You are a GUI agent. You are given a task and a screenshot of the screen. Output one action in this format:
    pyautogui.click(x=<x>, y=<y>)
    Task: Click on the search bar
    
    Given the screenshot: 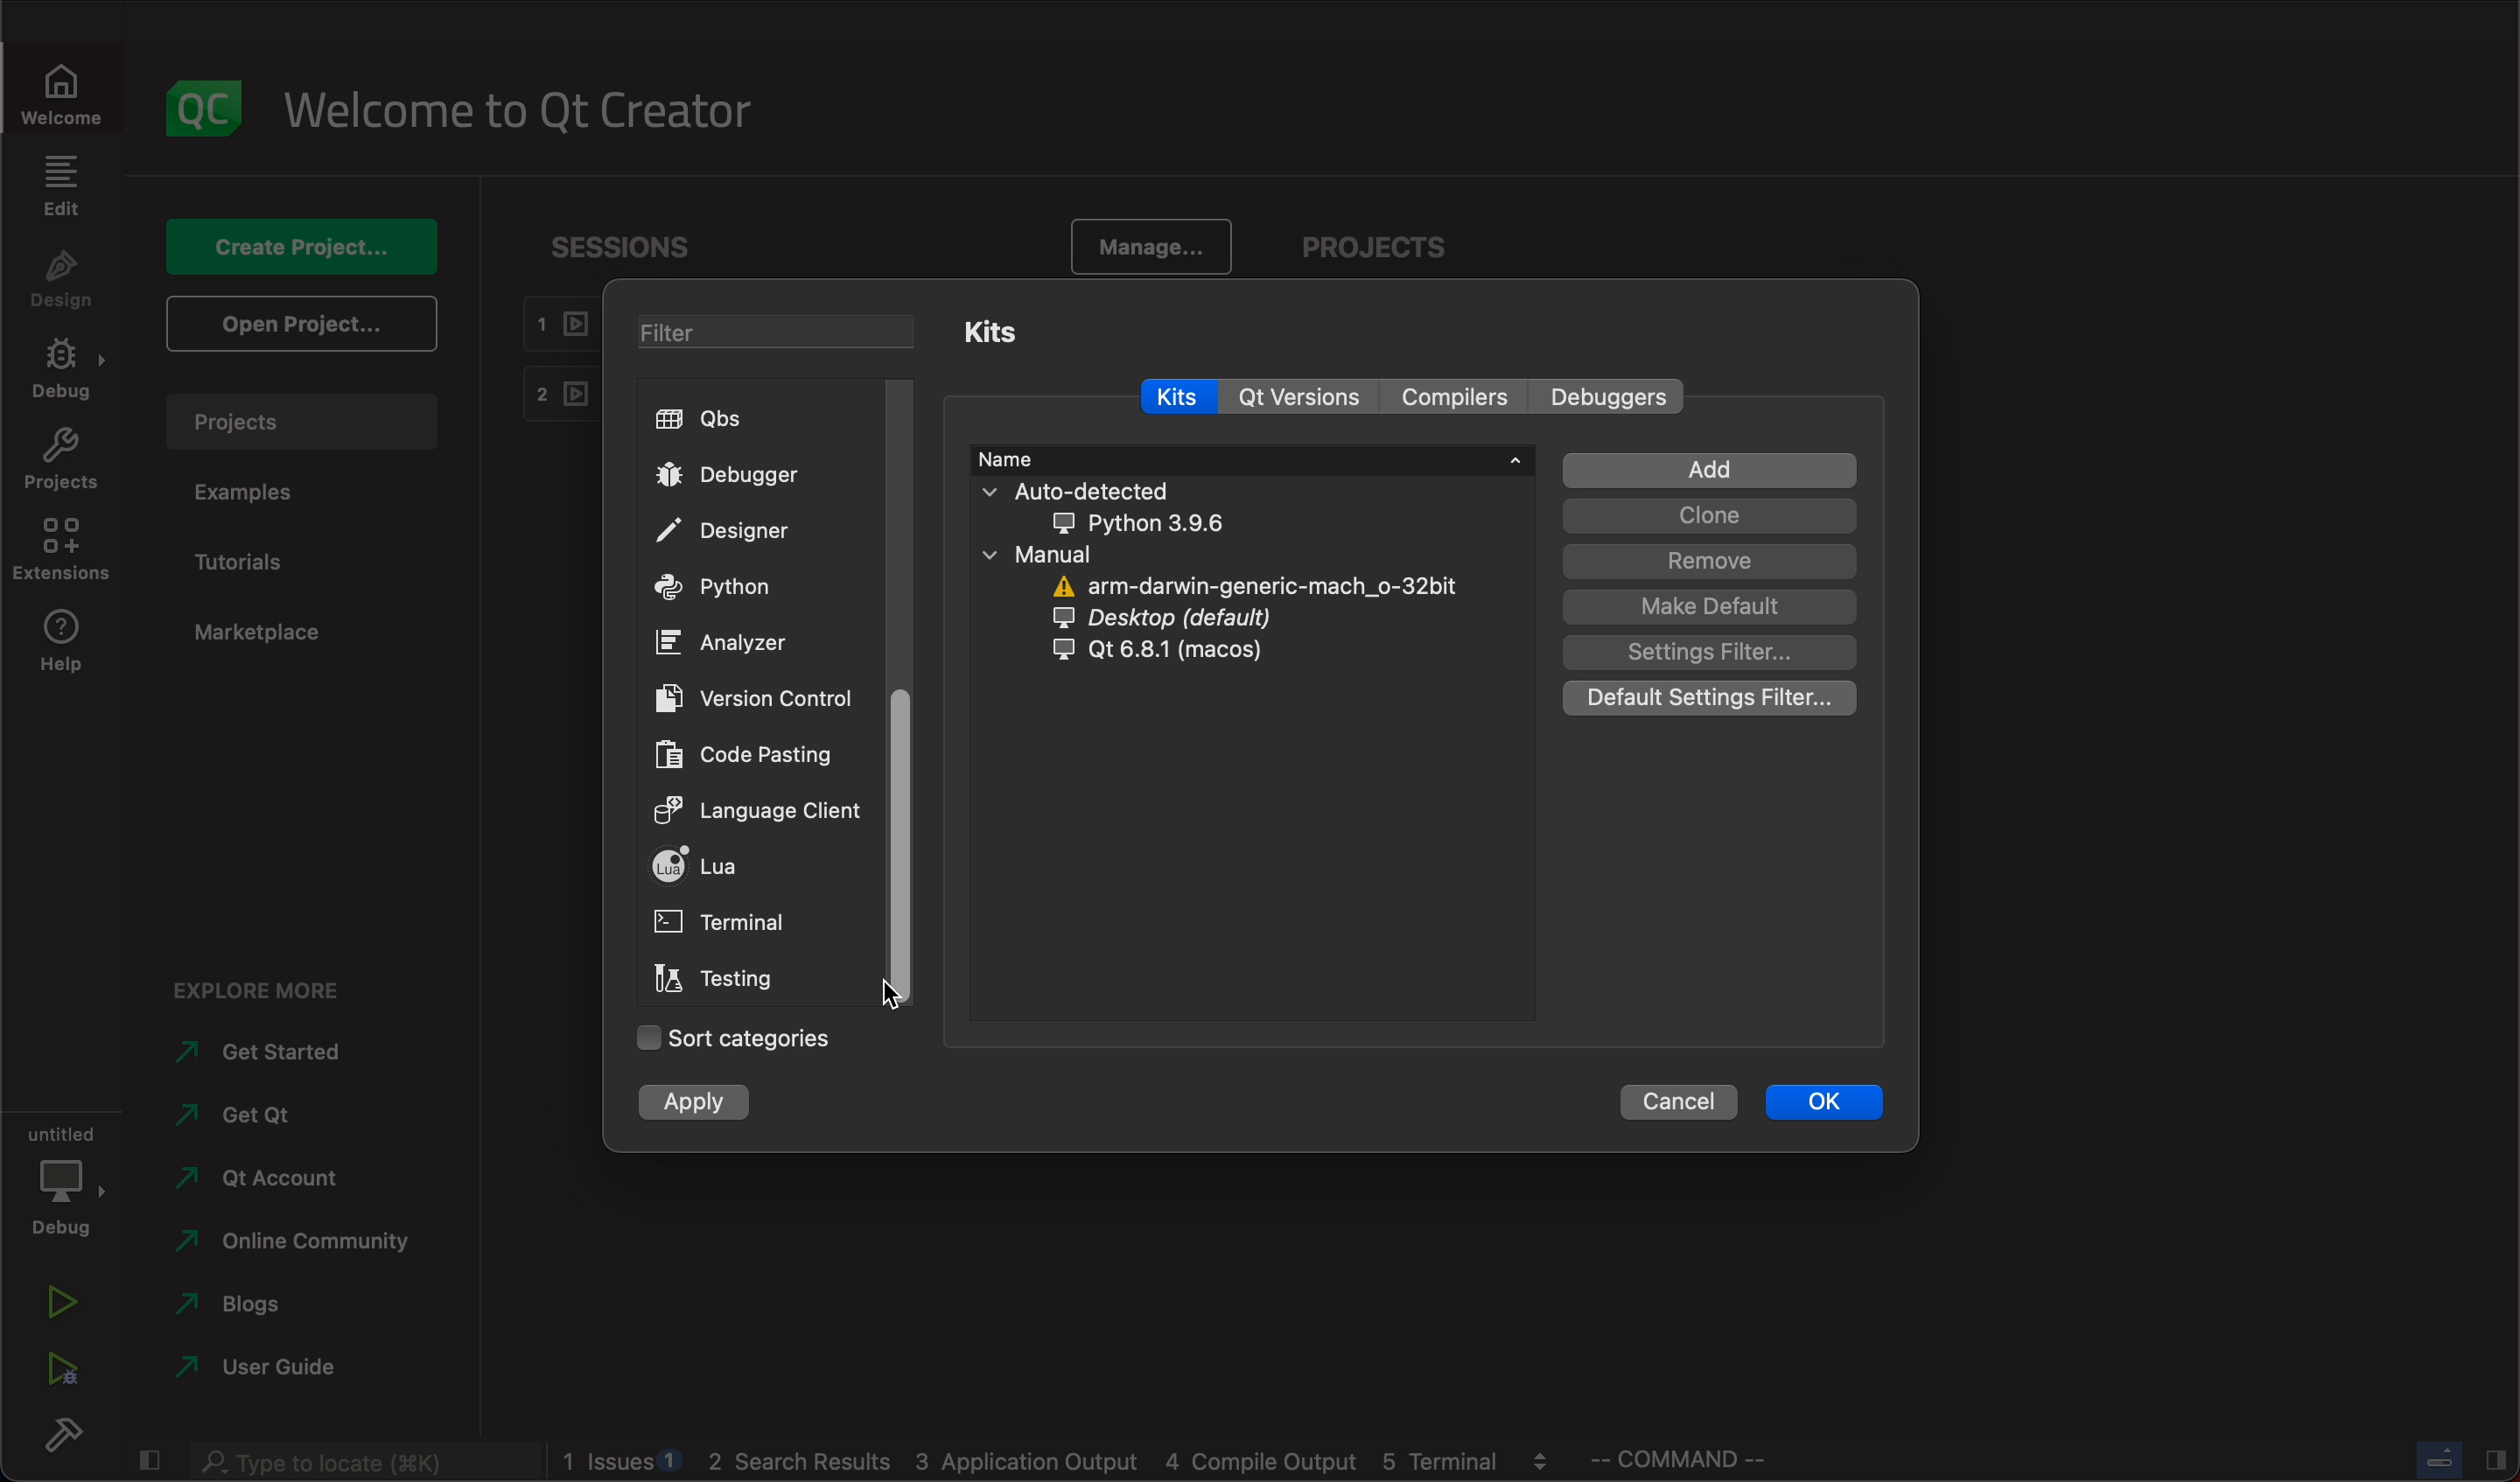 What is the action you would take?
    pyautogui.click(x=356, y=1462)
    